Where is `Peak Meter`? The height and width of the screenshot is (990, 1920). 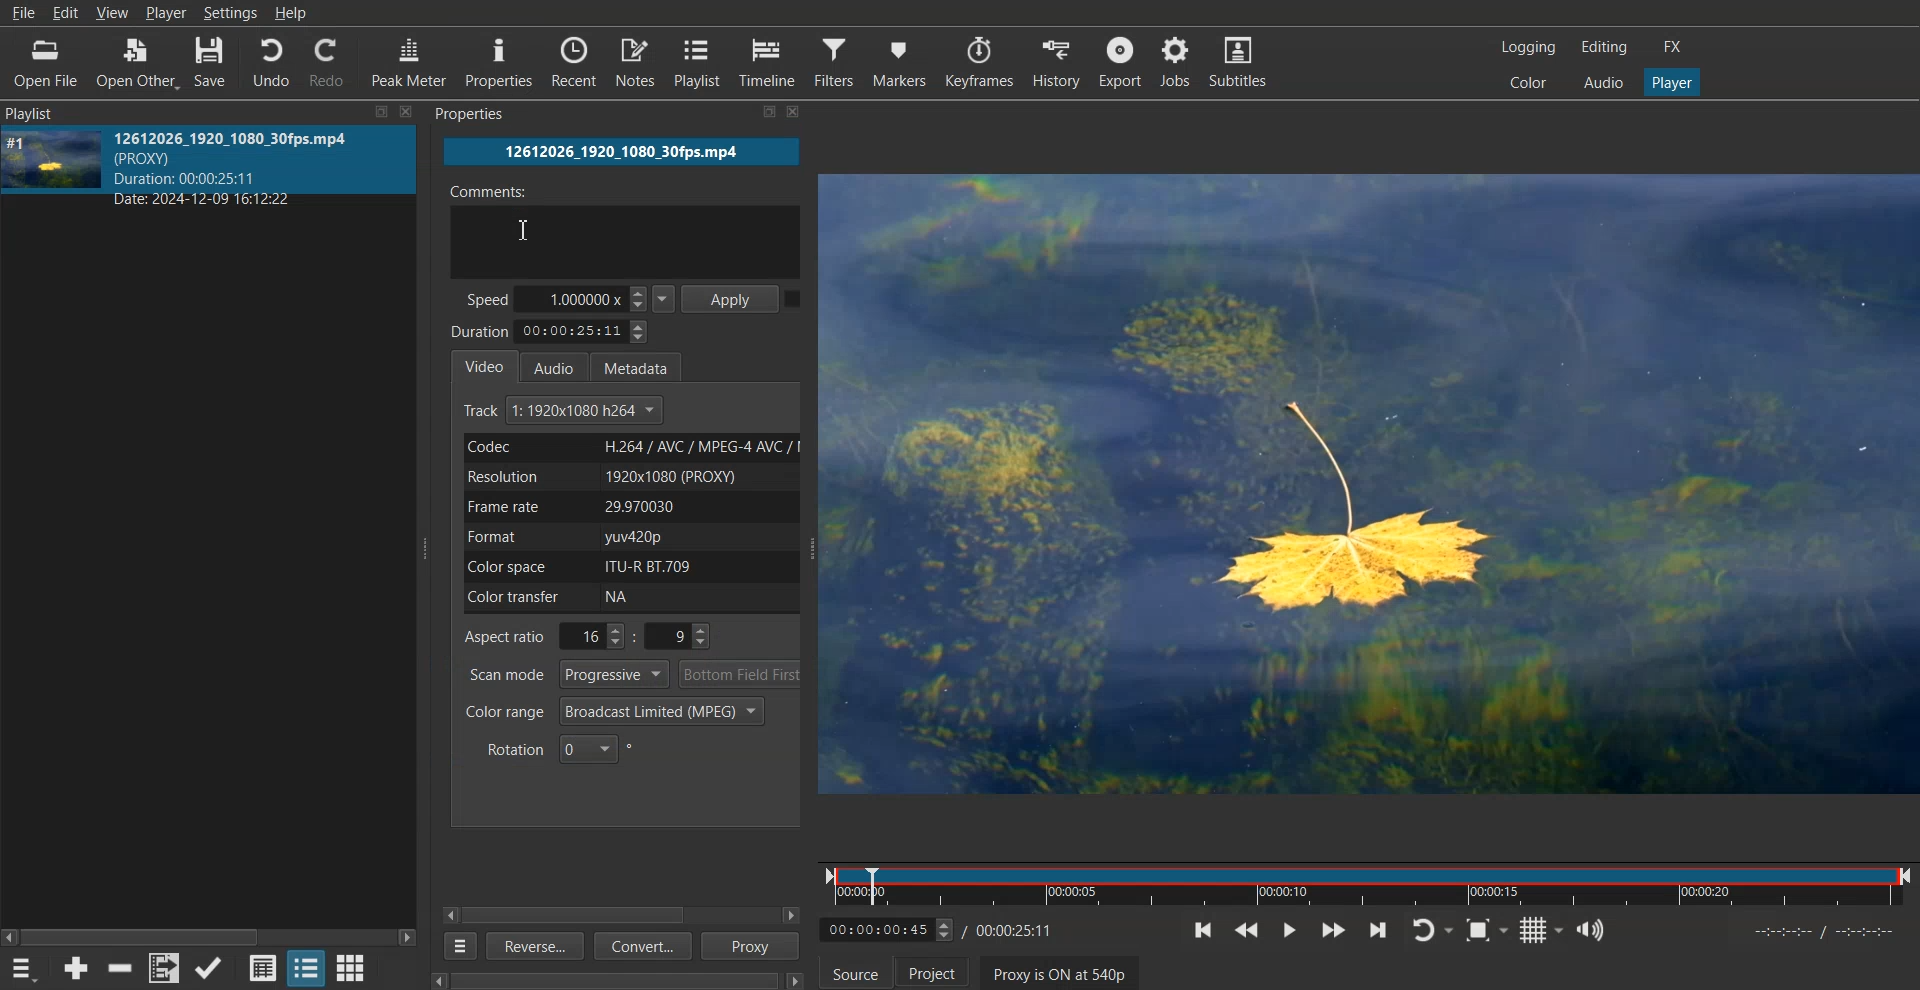 Peak Meter is located at coordinates (410, 60).